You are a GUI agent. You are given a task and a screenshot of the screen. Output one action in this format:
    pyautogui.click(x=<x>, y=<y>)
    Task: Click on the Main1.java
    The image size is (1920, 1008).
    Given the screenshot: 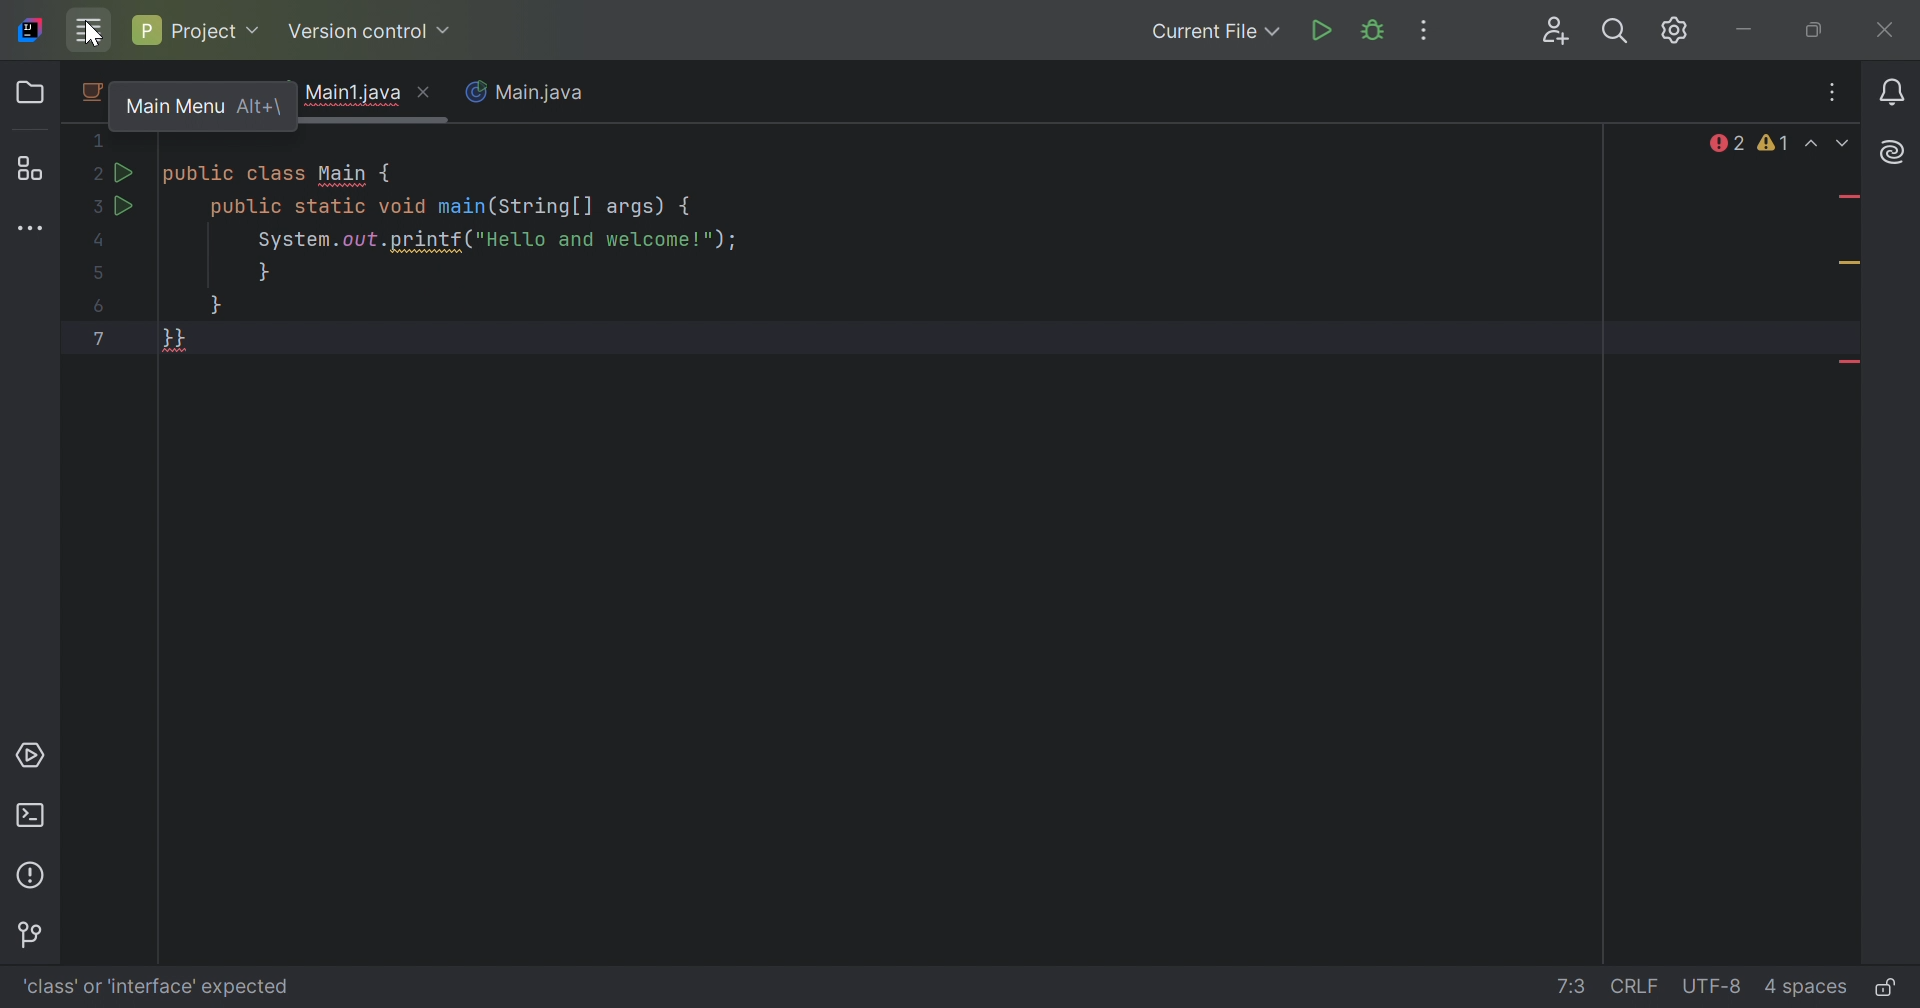 What is the action you would take?
    pyautogui.click(x=349, y=93)
    